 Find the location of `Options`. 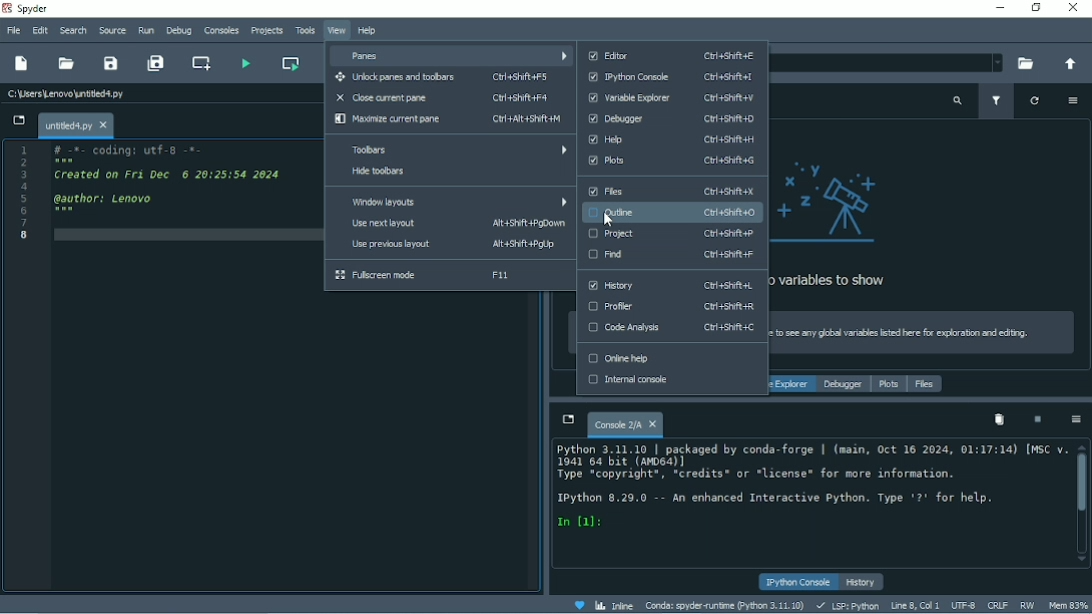

Options is located at coordinates (1076, 421).